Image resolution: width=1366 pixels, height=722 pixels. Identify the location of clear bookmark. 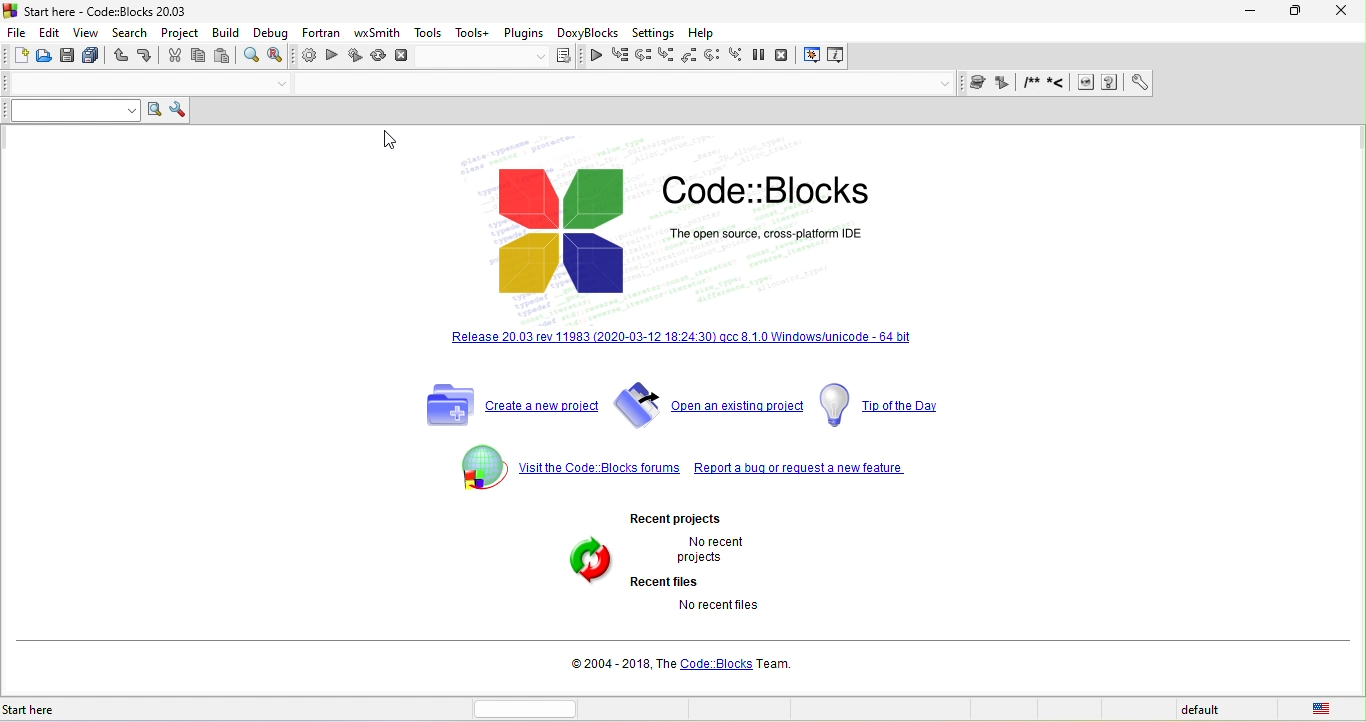
(1107, 83).